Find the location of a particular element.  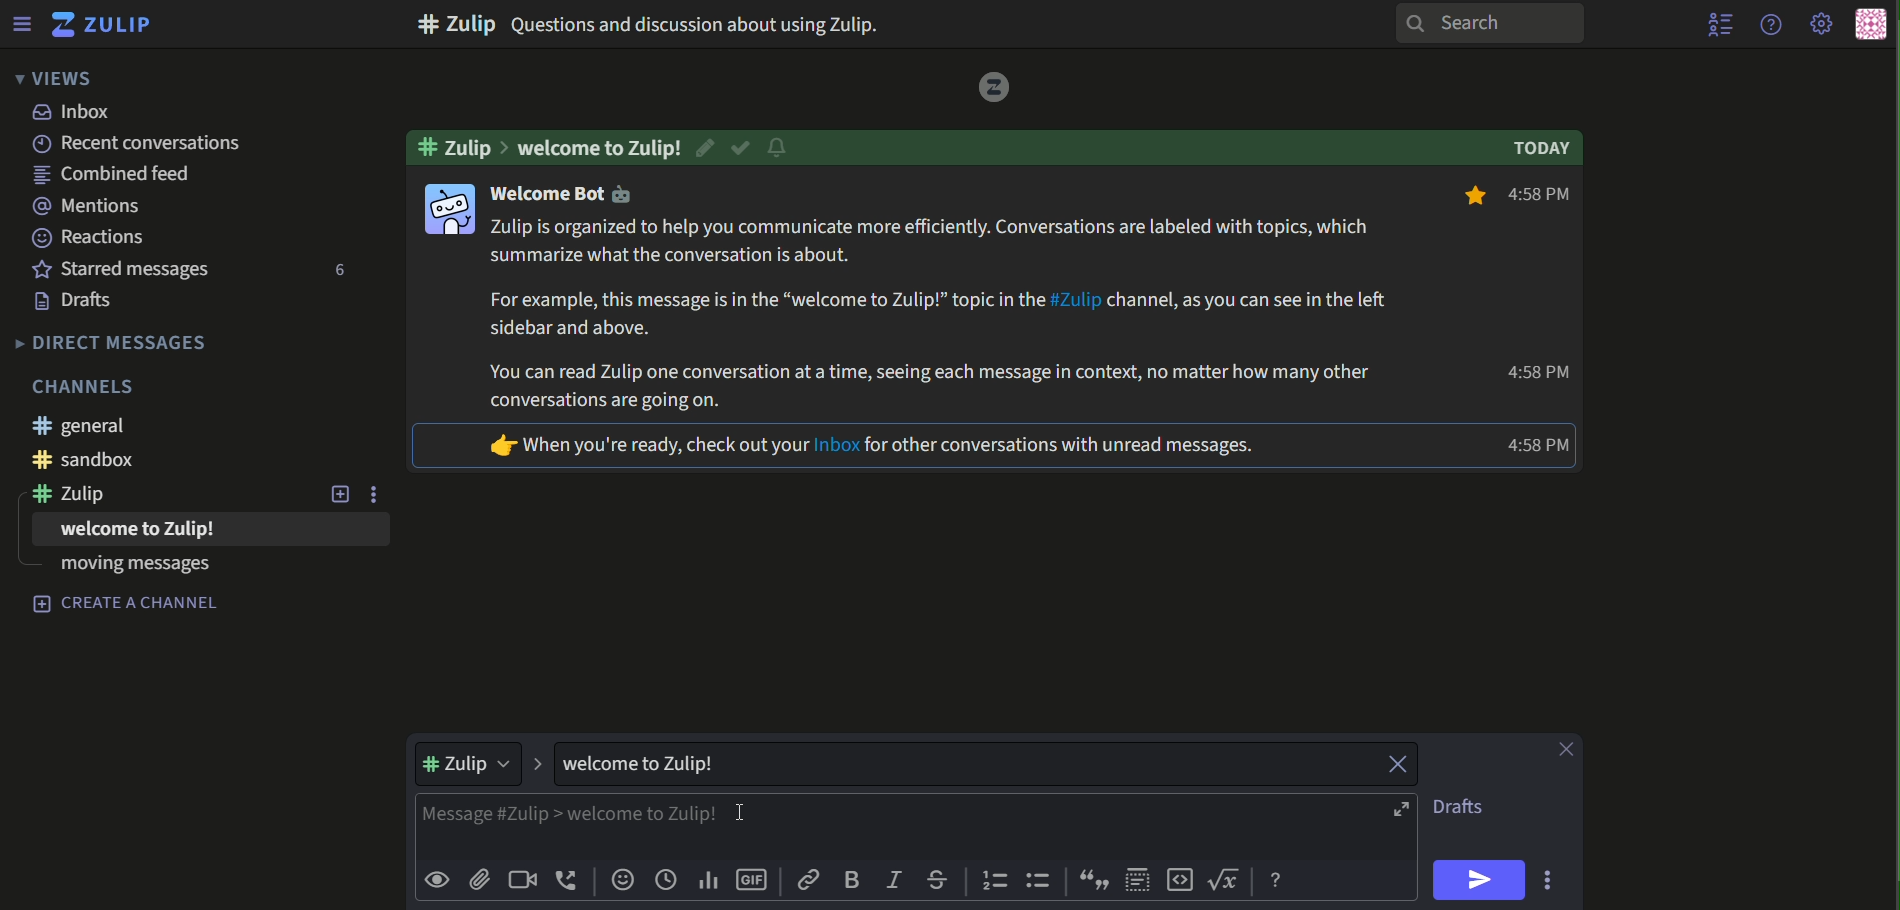

help menu is located at coordinates (1769, 23).